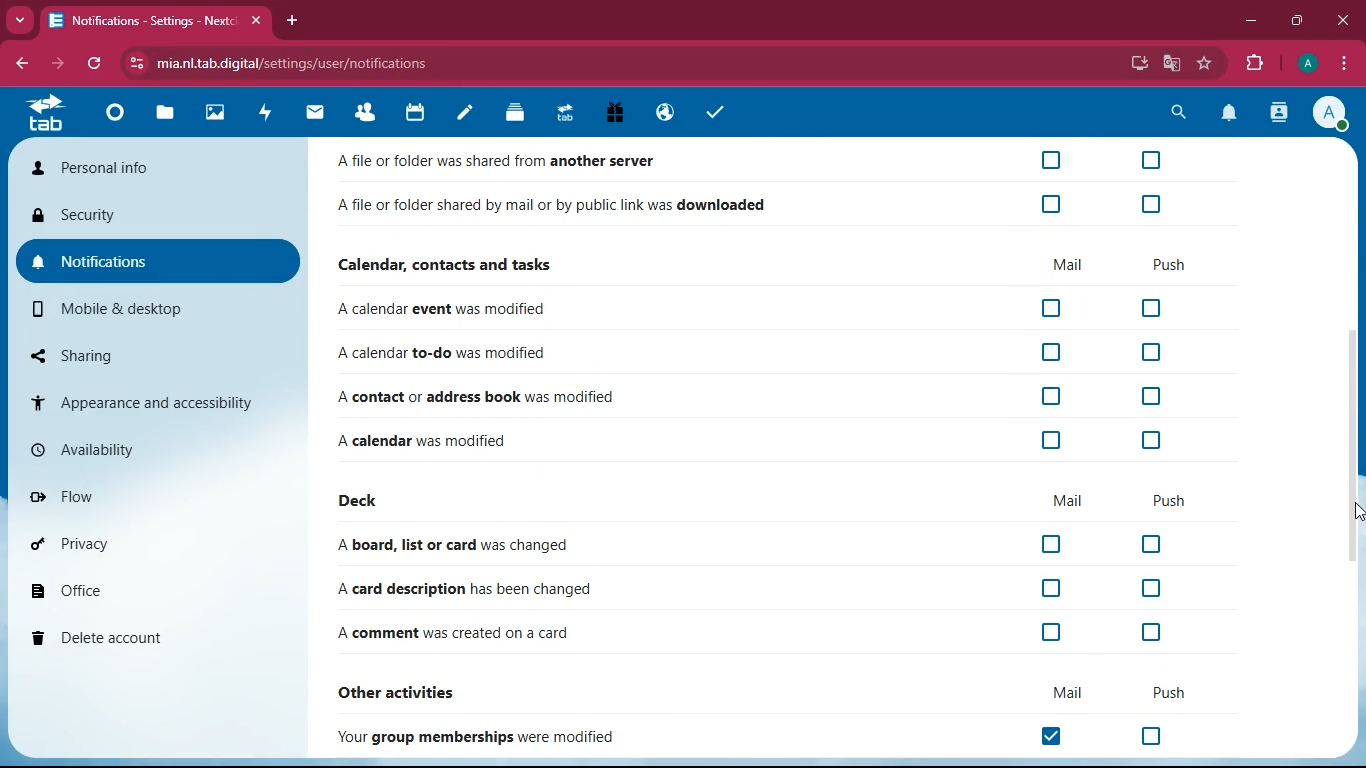  What do you see at coordinates (1149, 442) in the screenshot?
I see `off` at bounding box center [1149, 442].